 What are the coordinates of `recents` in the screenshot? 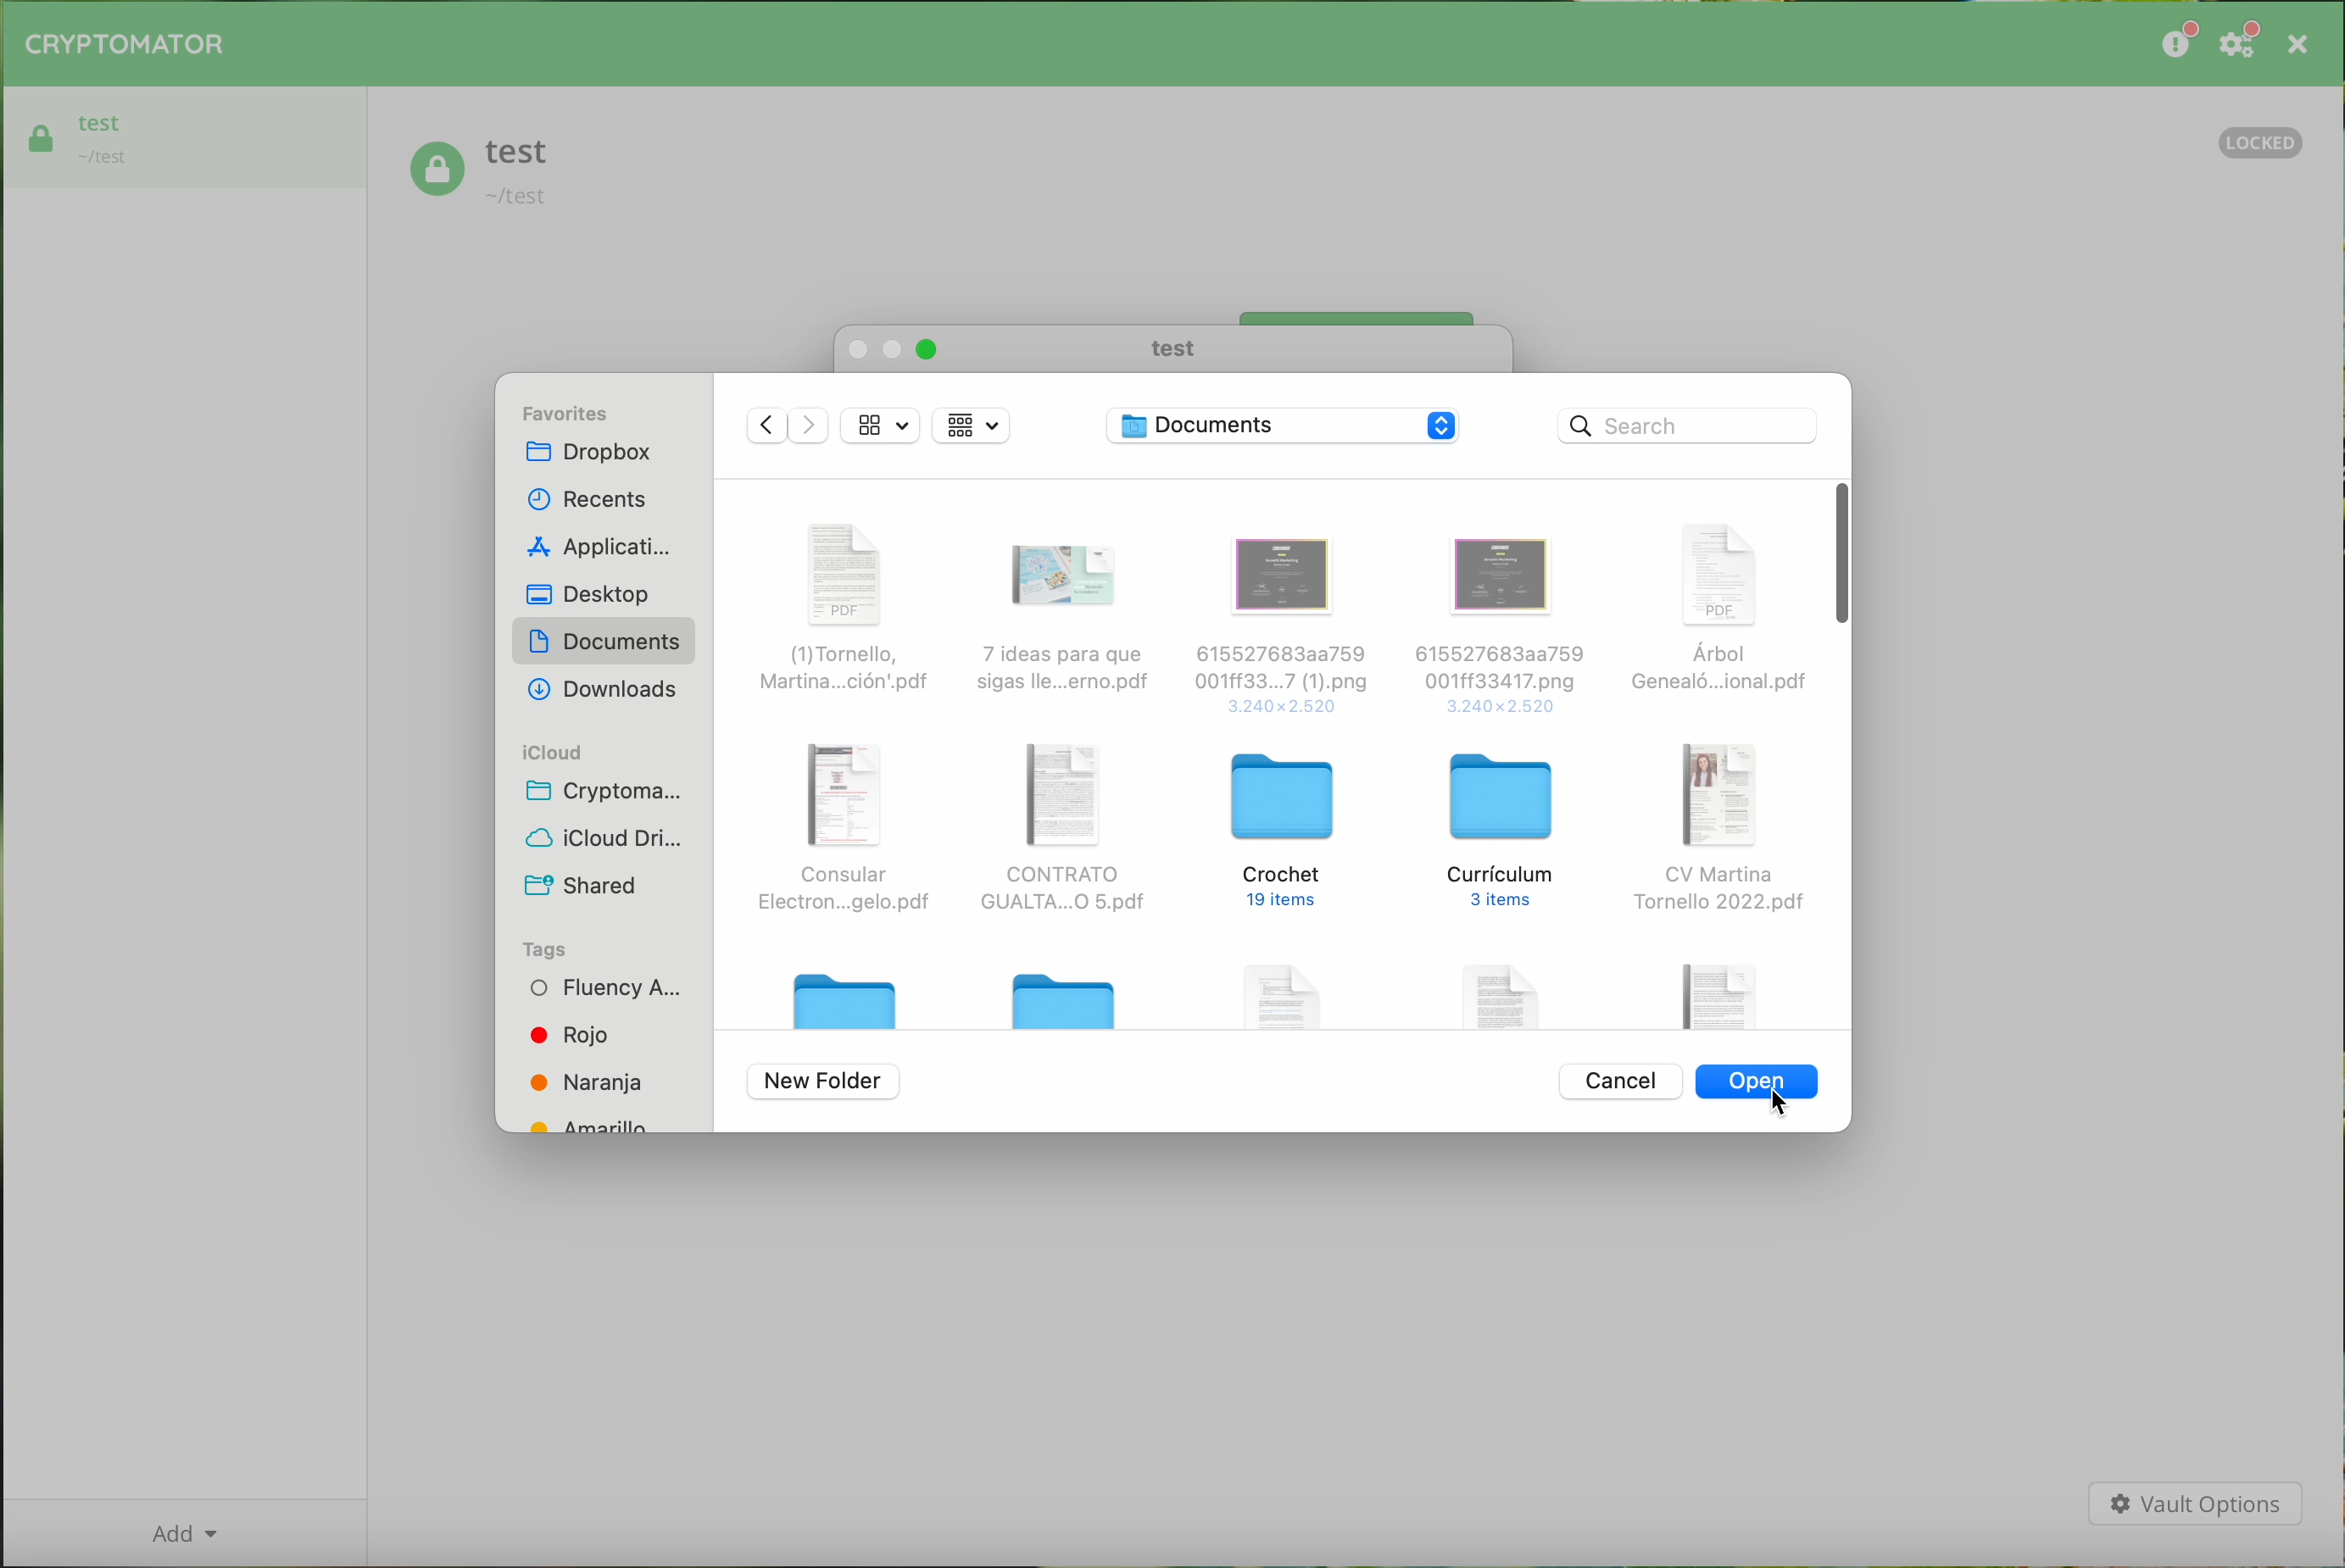 It's located at (588, 494).